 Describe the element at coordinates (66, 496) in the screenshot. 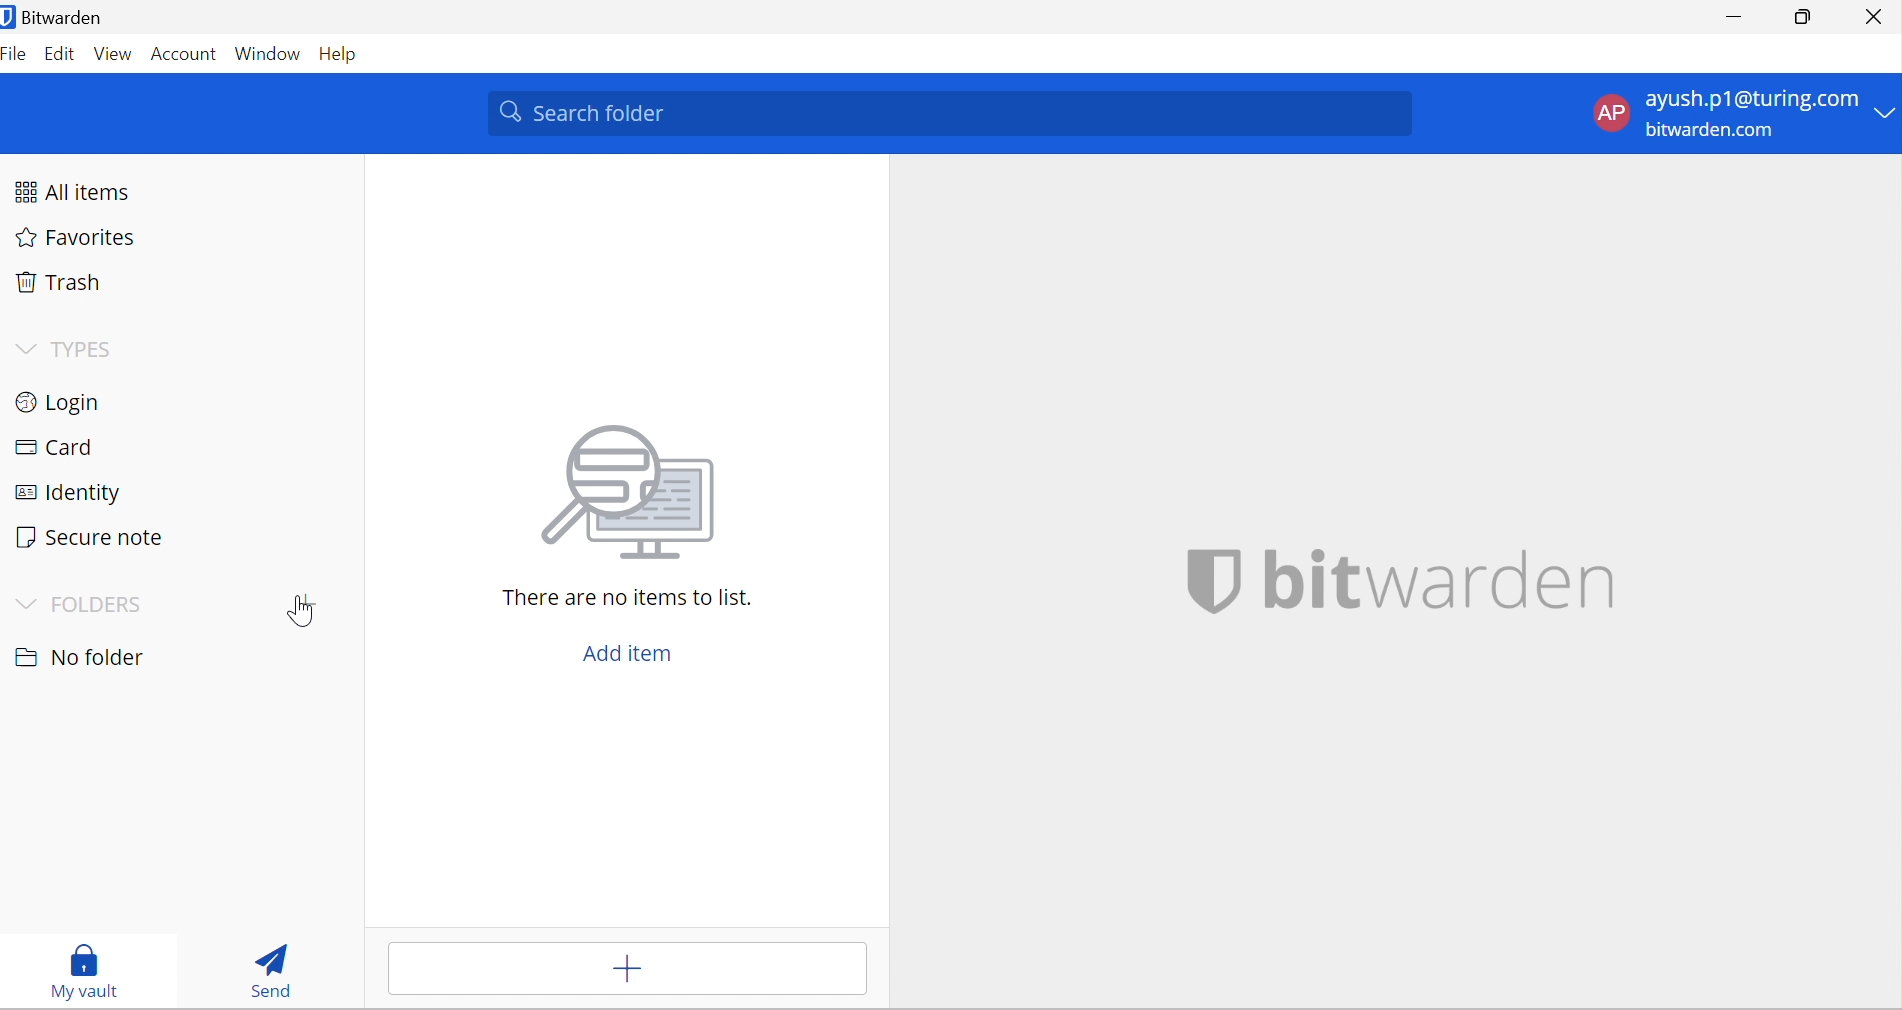

I see `Identity` at that location.